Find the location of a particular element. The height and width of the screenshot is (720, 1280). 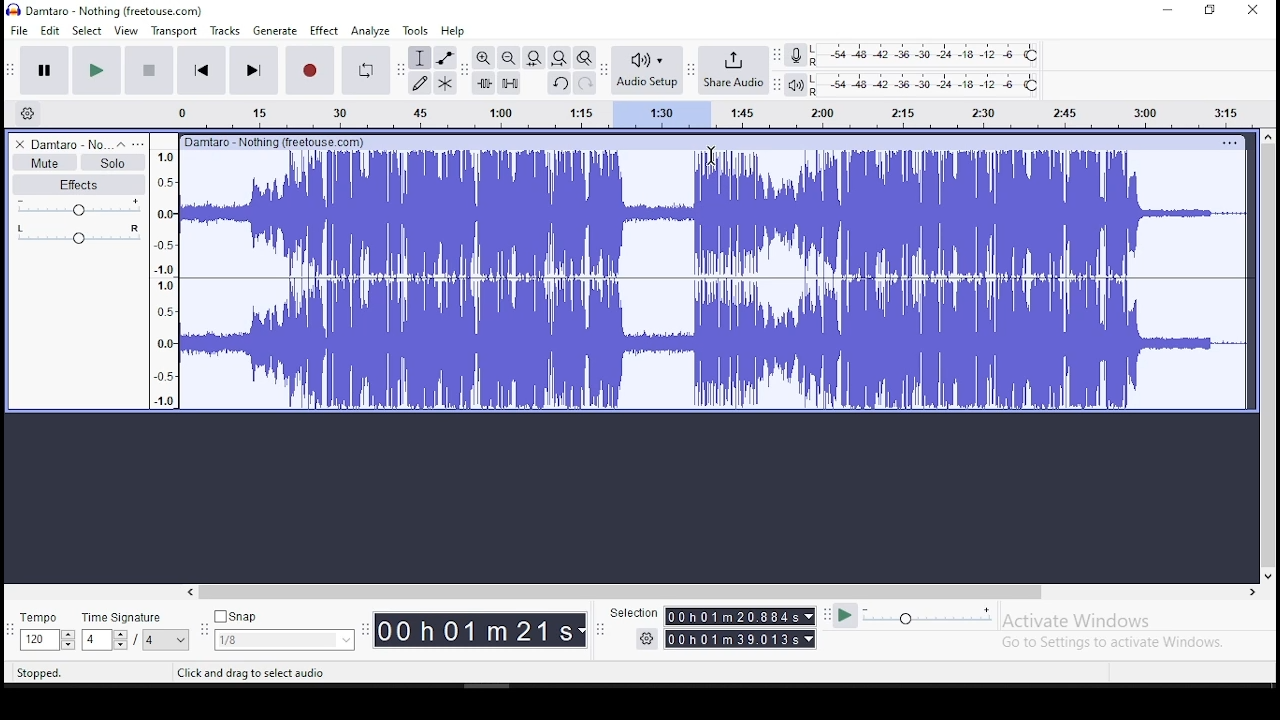

record is located at coordinates (308, 70).